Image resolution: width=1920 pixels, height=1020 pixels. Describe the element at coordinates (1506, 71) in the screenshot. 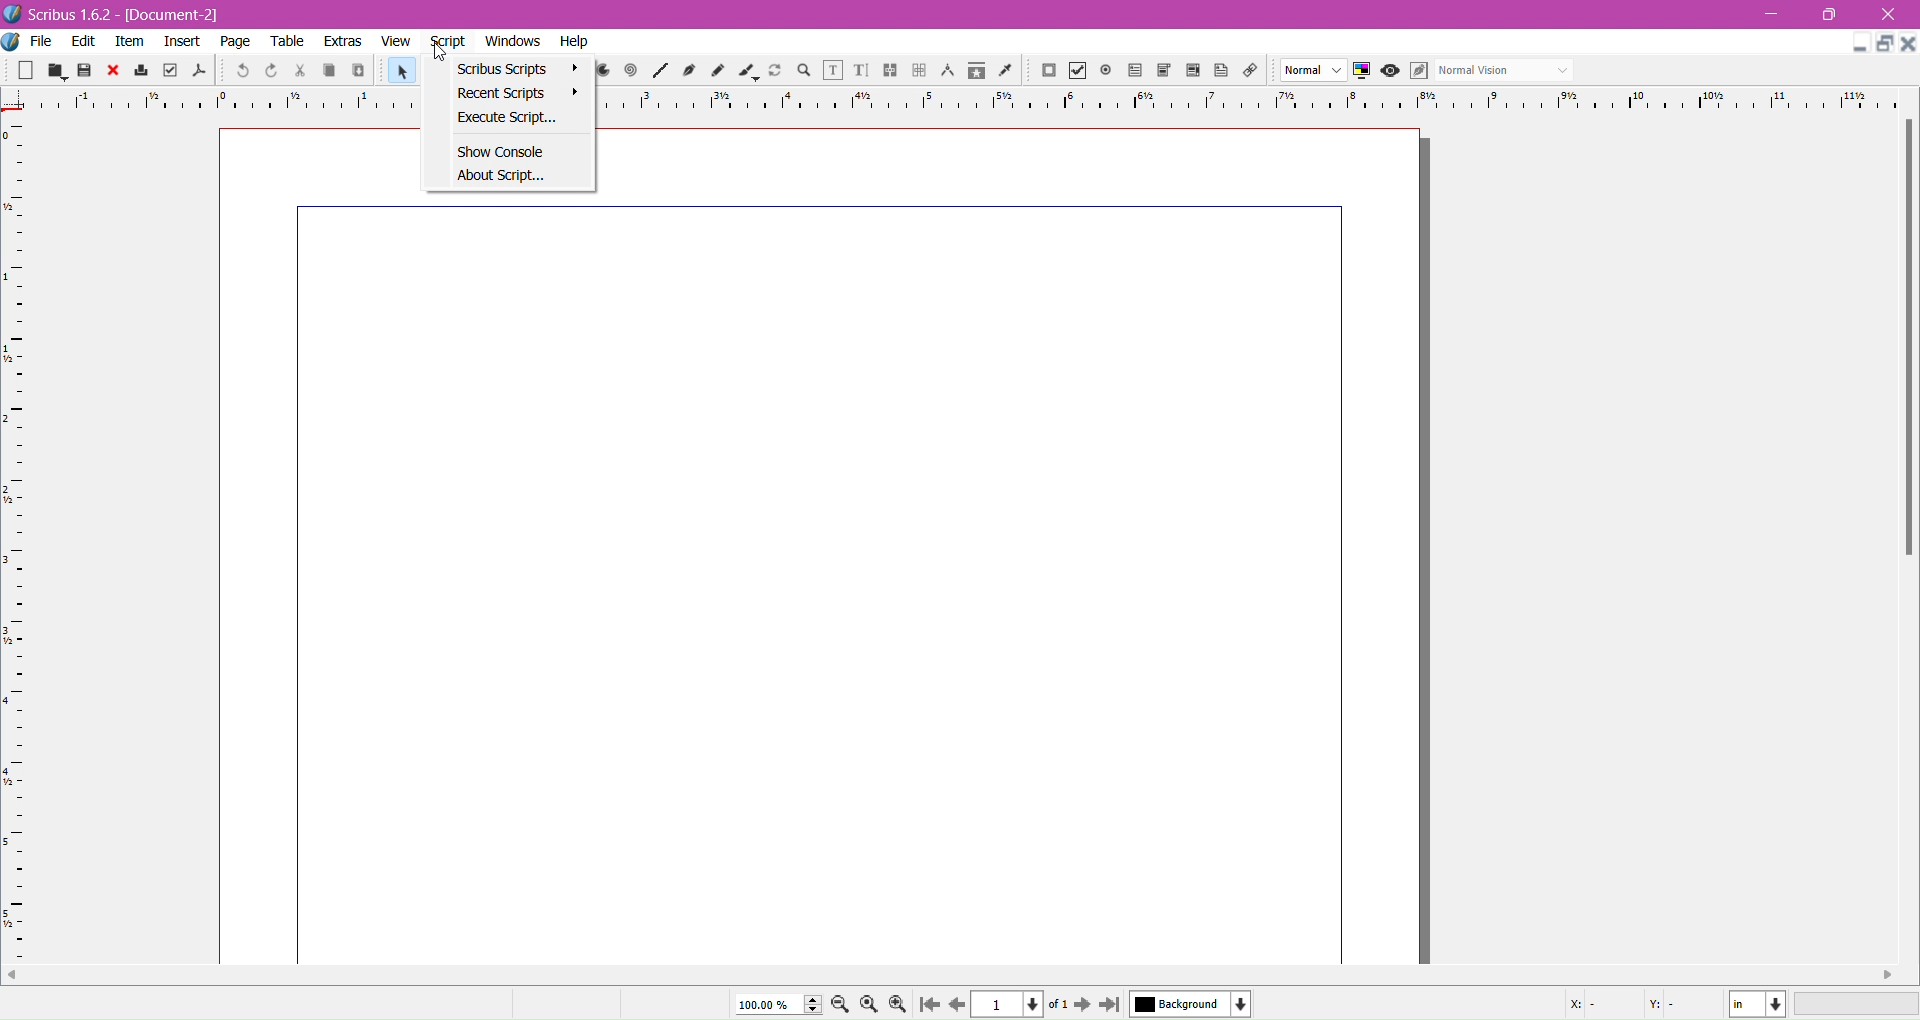

I see `Select the visual appearance of the display` at that location.